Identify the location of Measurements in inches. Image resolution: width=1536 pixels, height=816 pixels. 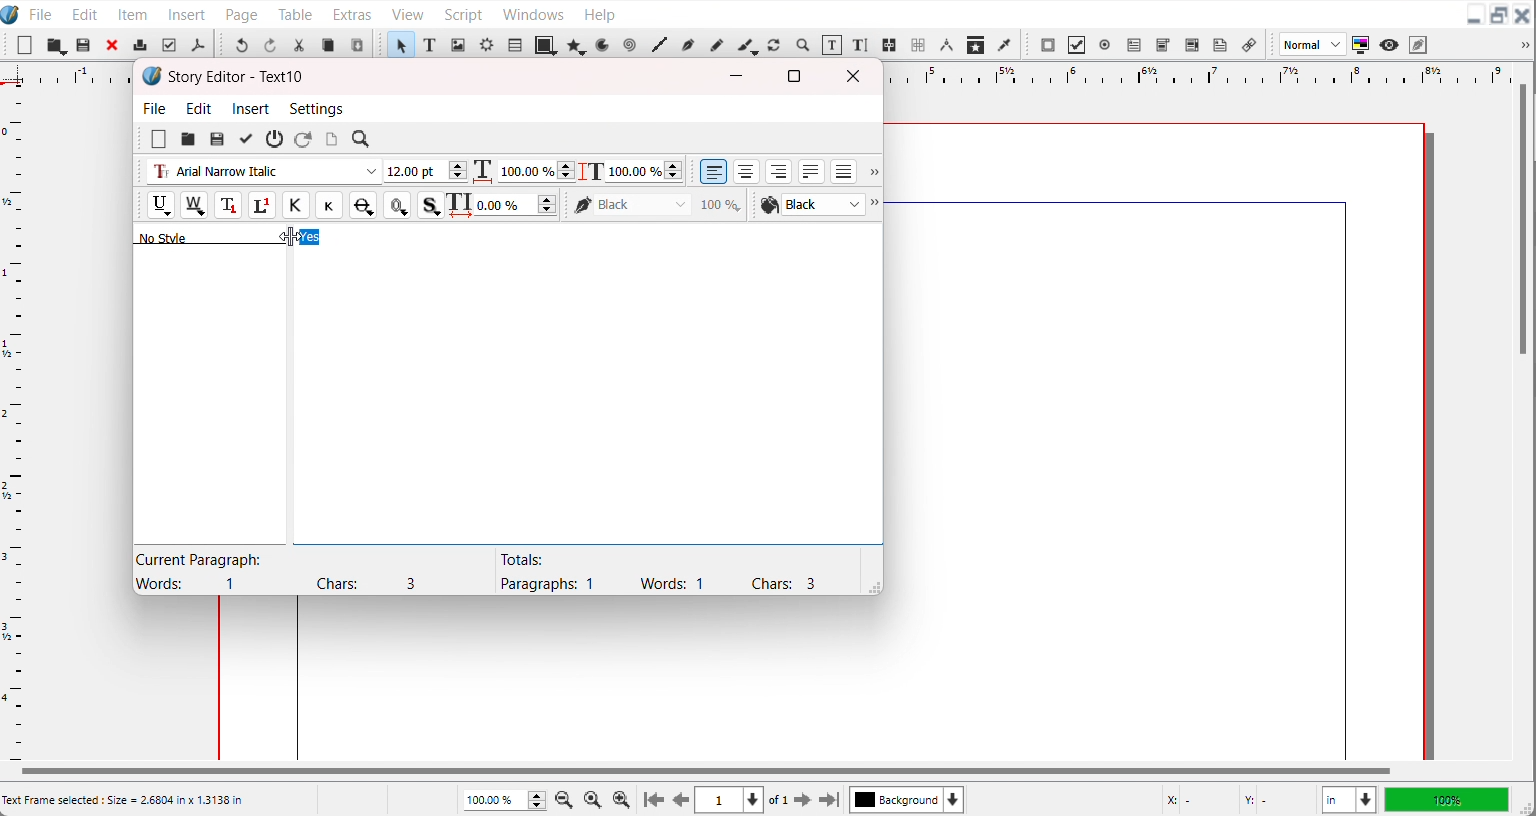
(1349, 800).